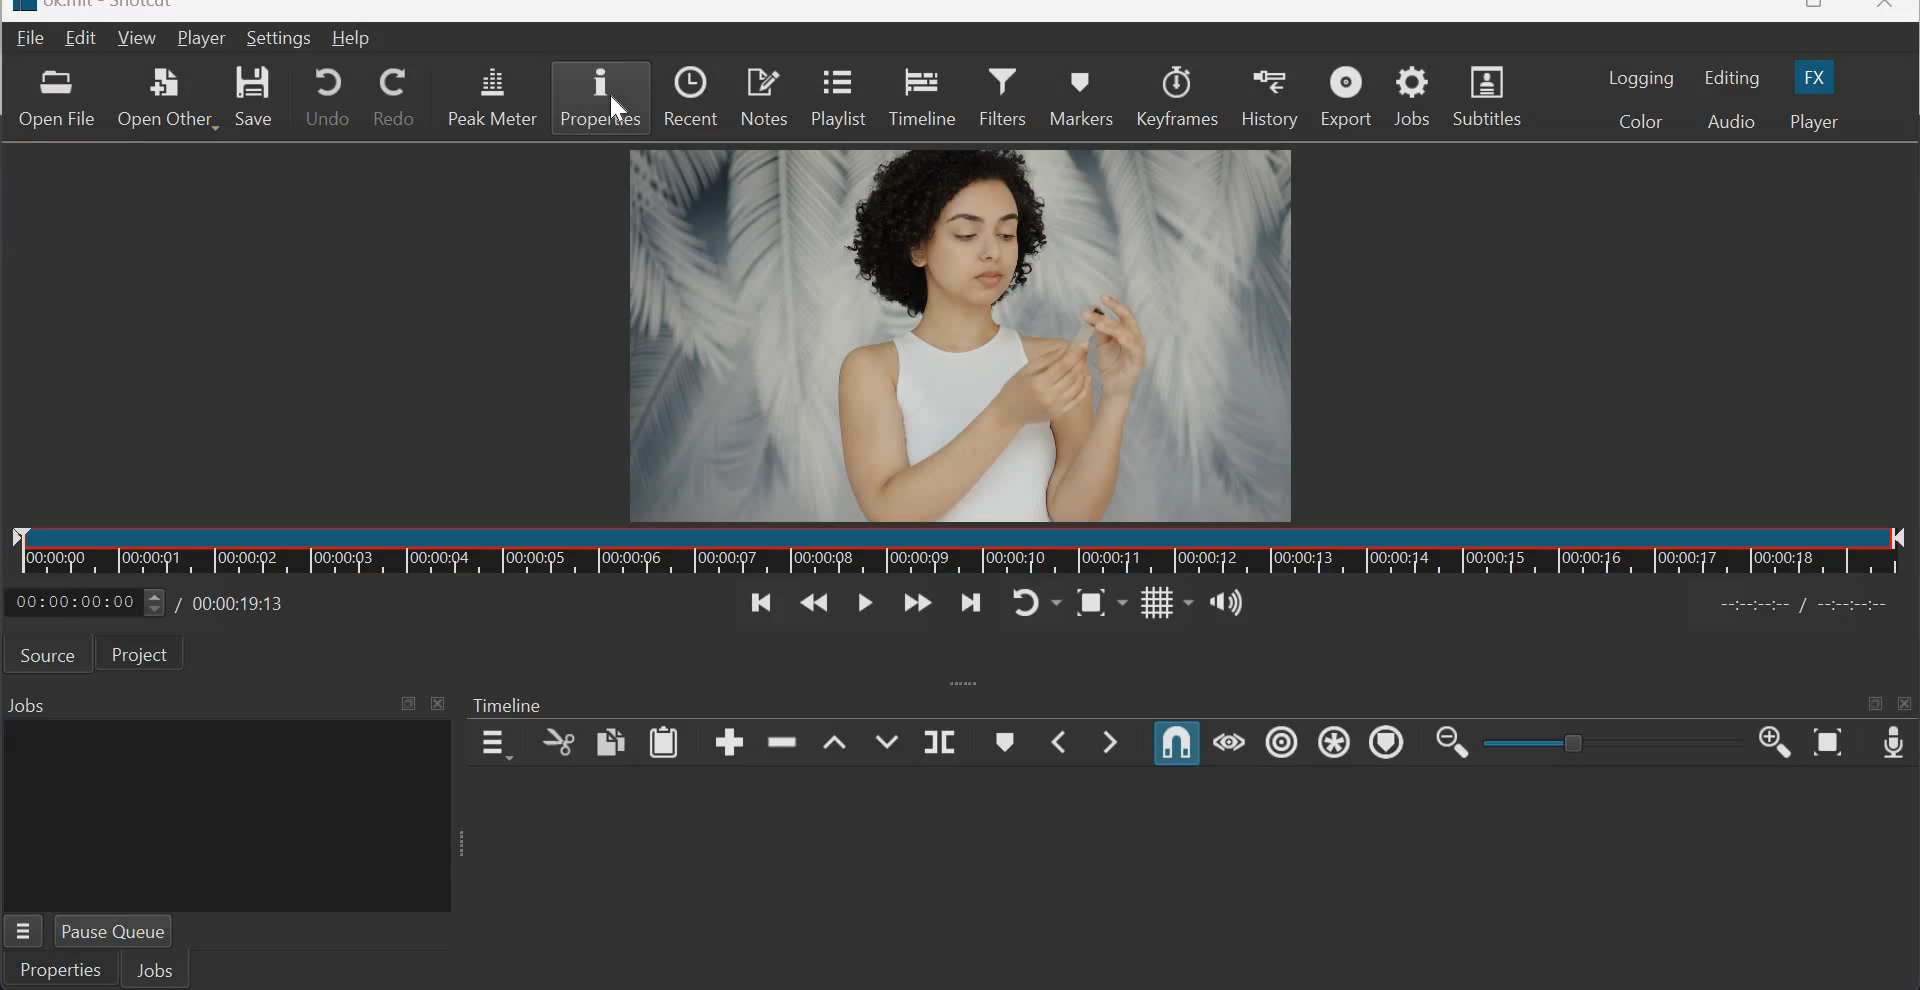 The height and width of the screenshot is (990, 1920). Describe the element at coordinates (1734, 78) in the screenshot. I see `Editing` at that location.